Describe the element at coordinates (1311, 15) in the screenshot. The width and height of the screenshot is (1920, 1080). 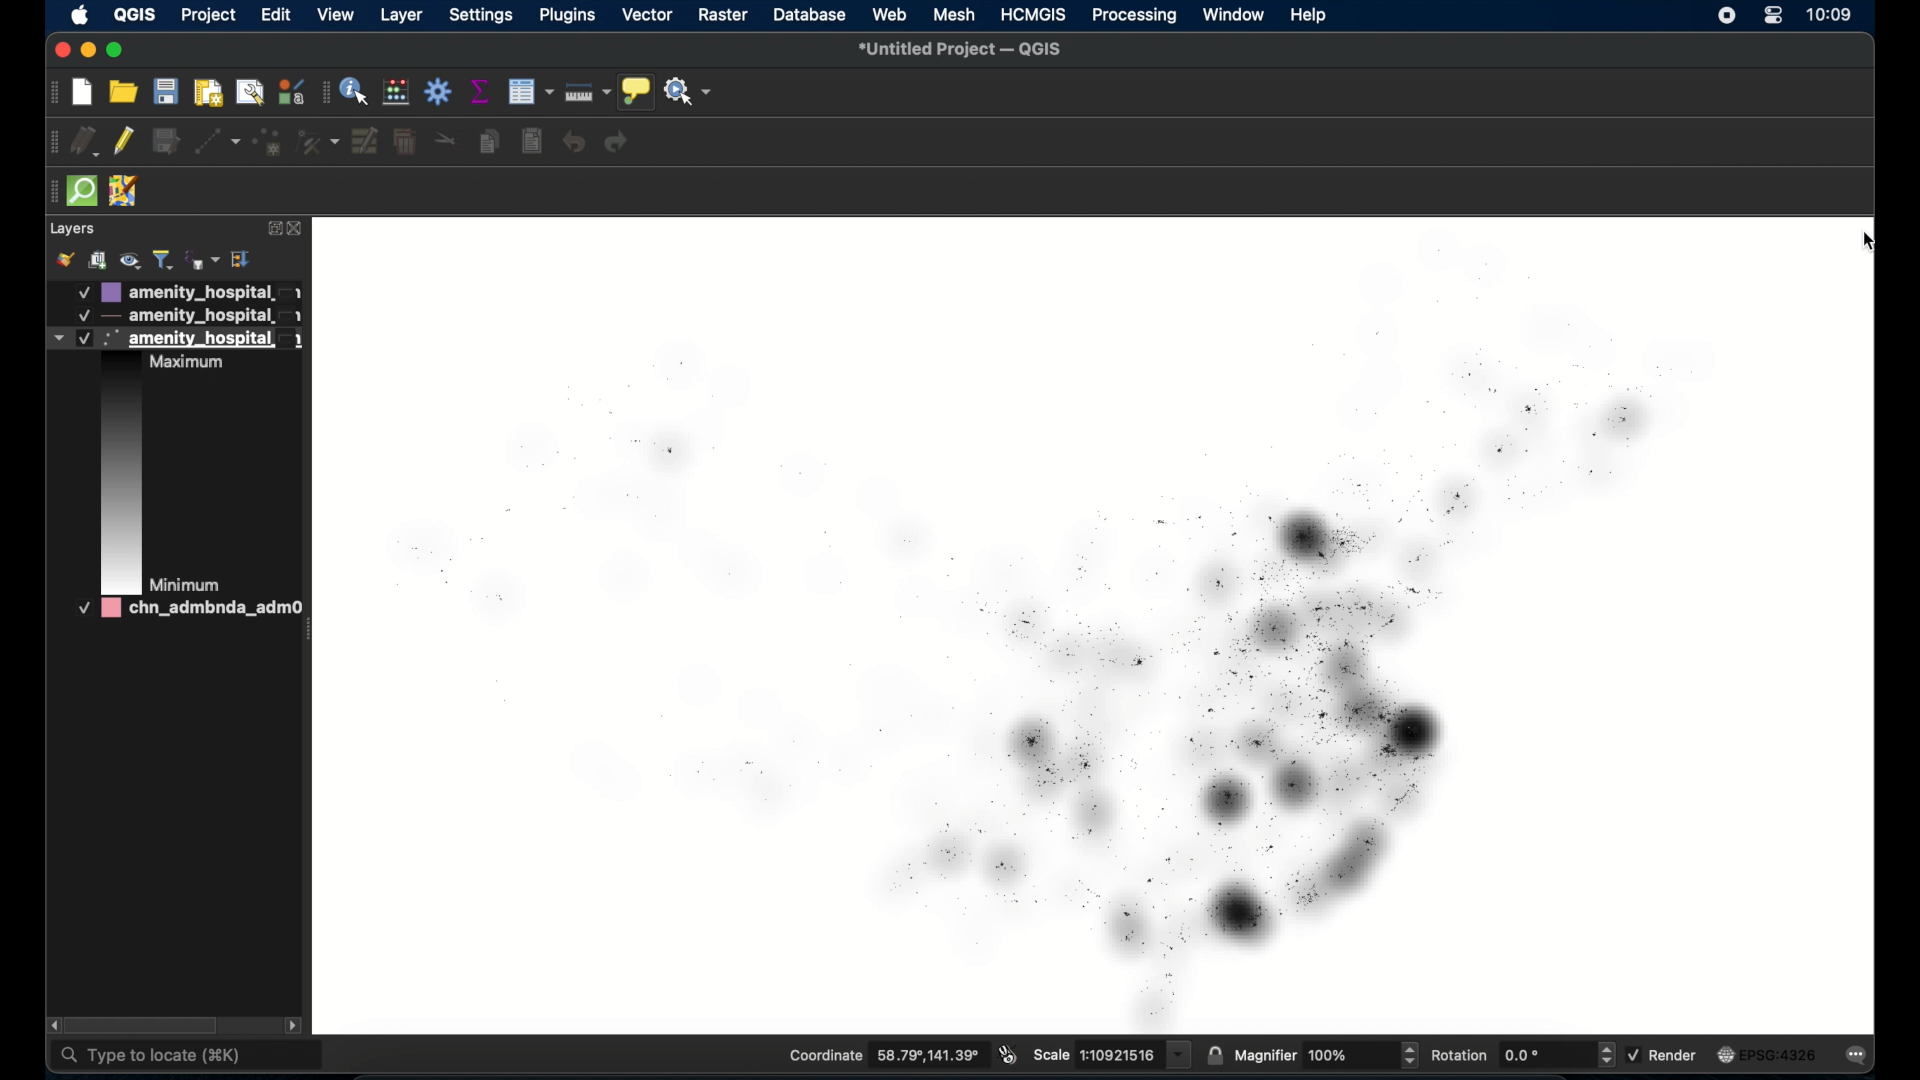
I see `help` at that location.